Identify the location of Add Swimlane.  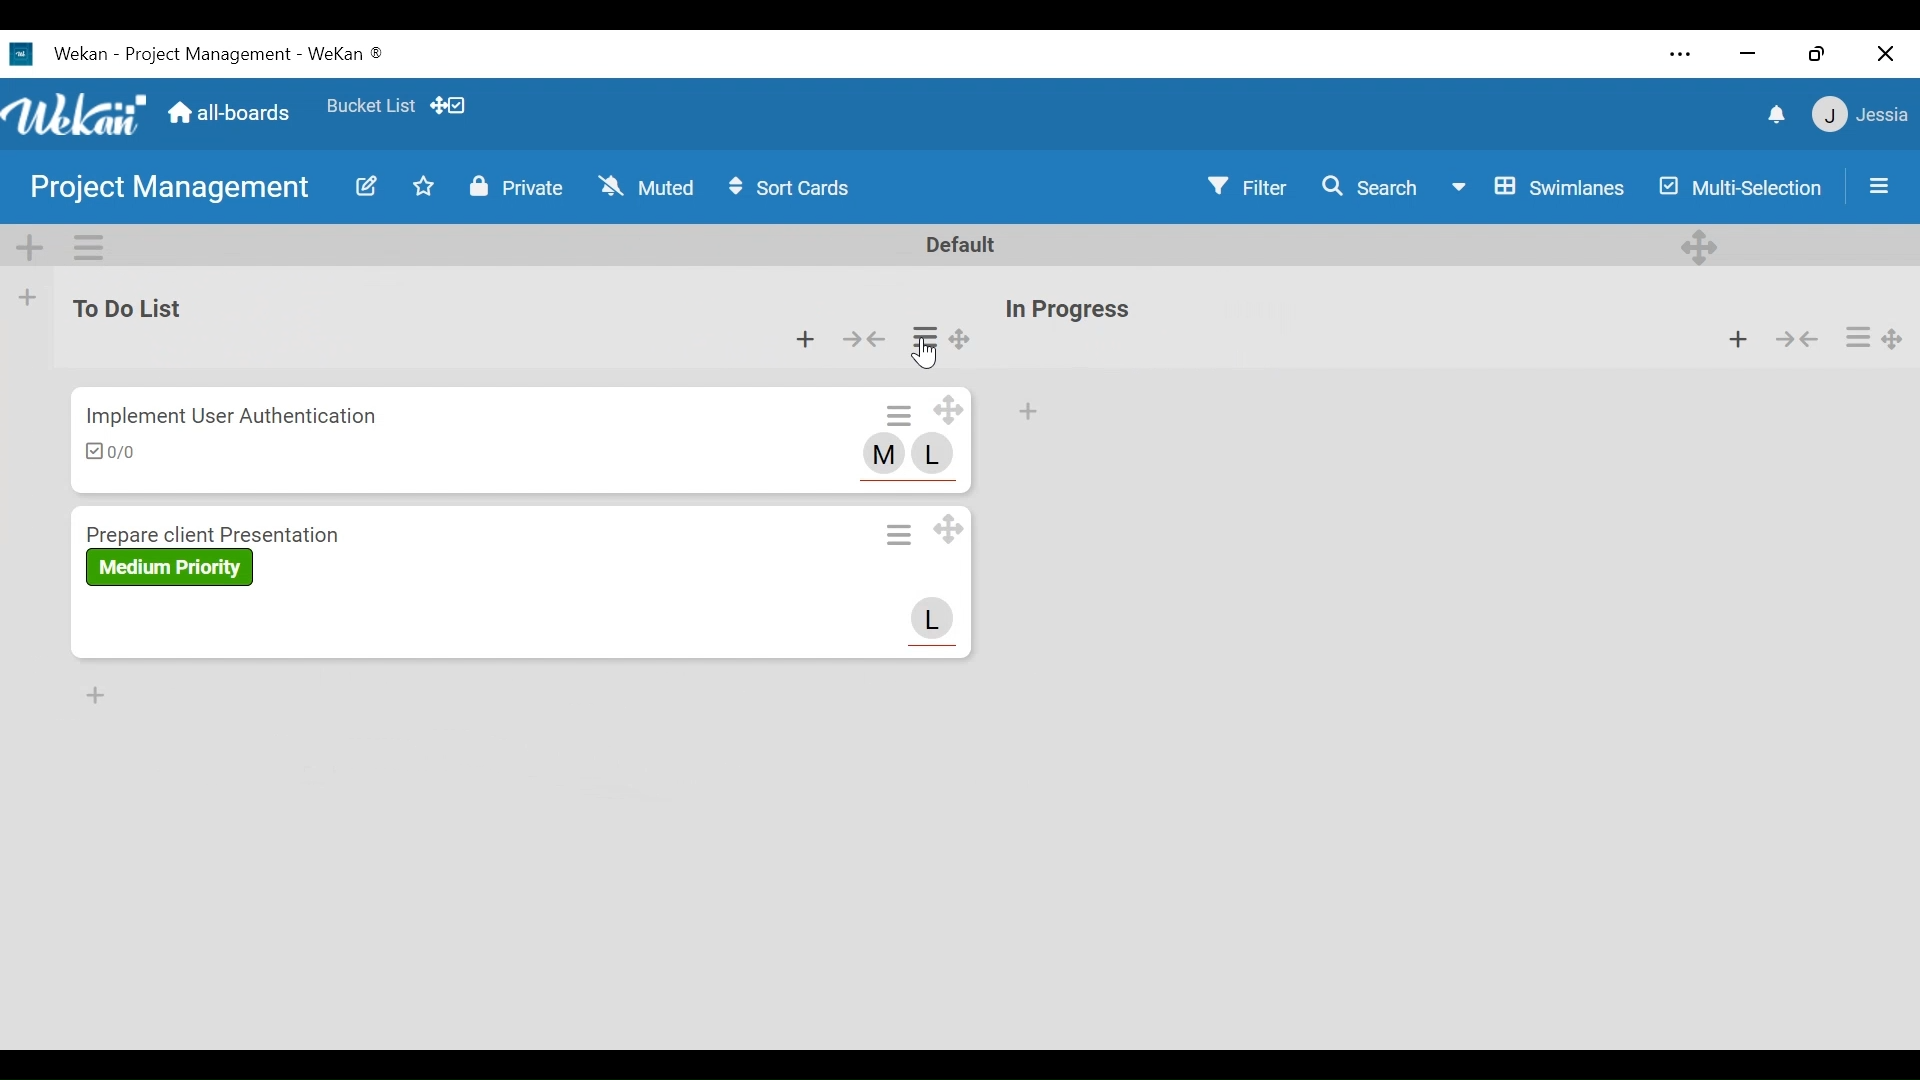
(28, 247).